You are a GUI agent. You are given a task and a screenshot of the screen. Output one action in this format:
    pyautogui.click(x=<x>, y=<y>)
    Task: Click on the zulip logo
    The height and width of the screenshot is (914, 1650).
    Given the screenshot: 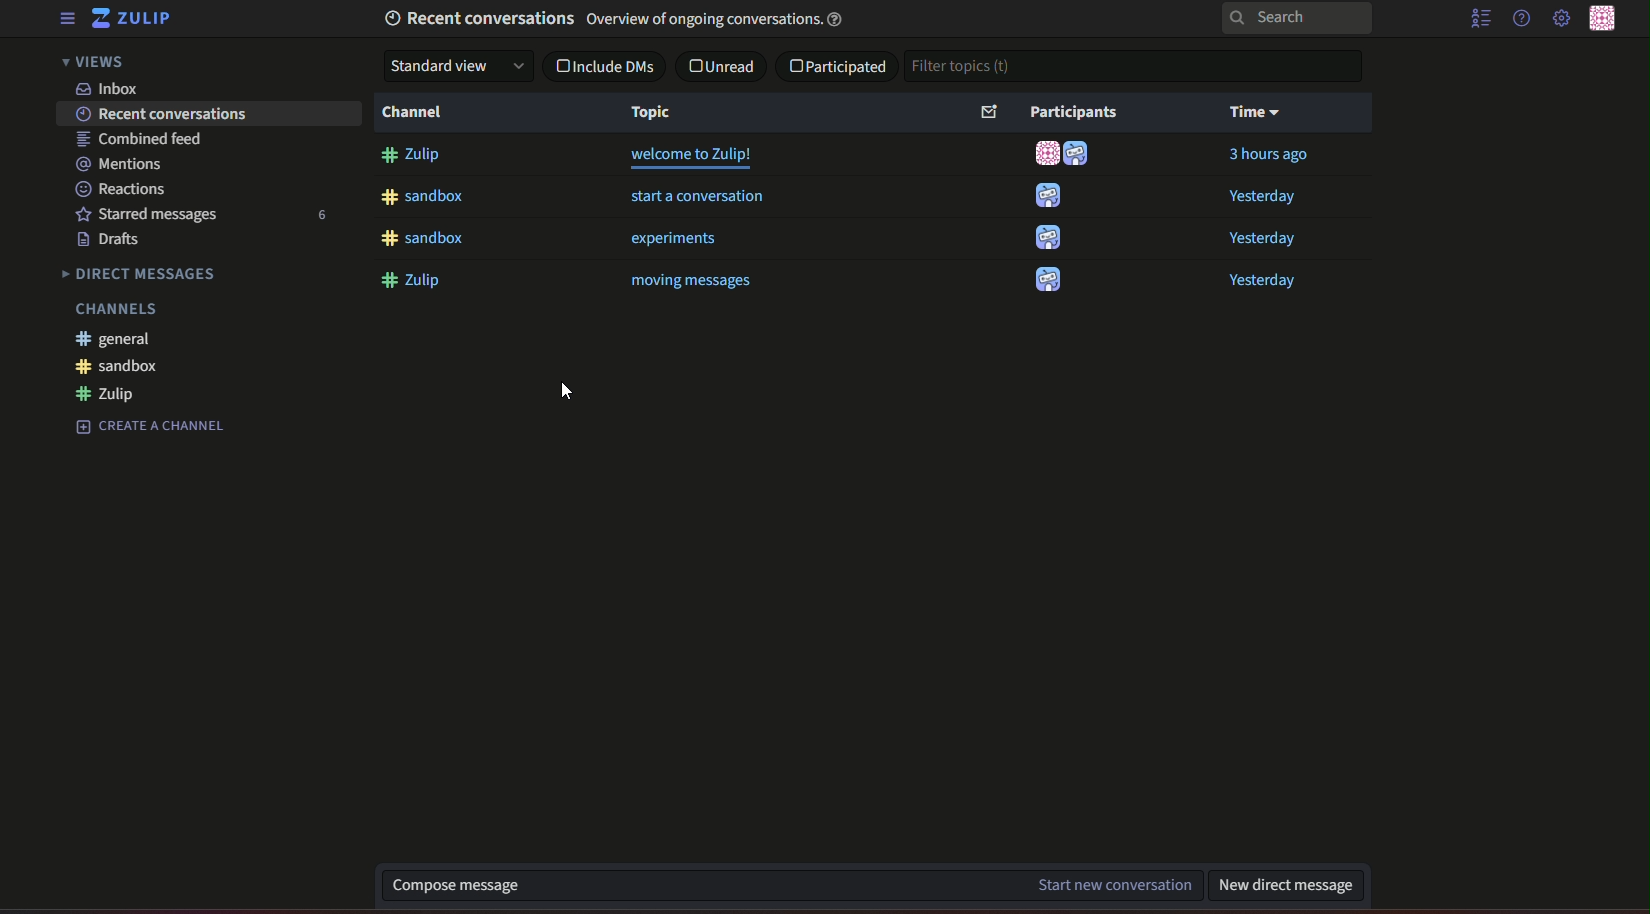 What is the action you would take?
    pyautogui.click(x=135, y=20)
    